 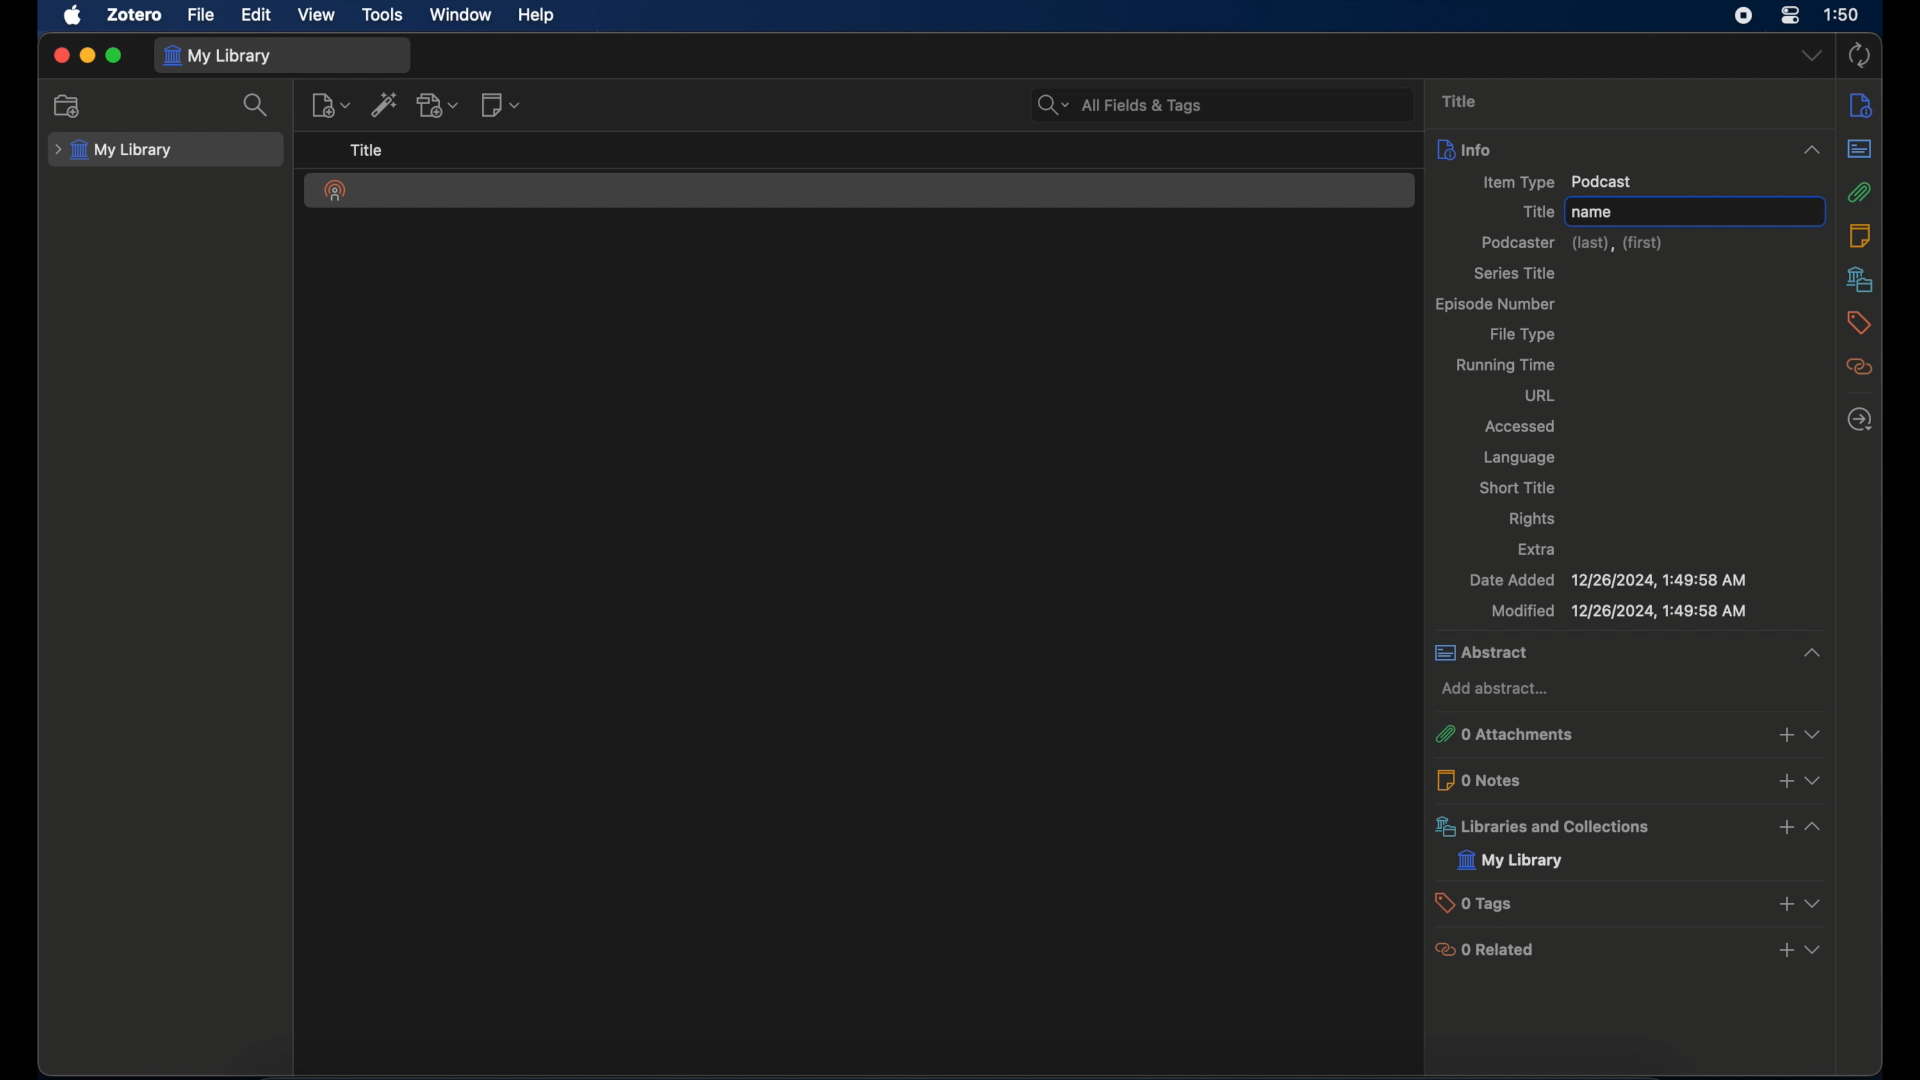 What do you see at coordinates (112, 151) in the screenshot?
I see `my library` at bounding box center [112, 151].